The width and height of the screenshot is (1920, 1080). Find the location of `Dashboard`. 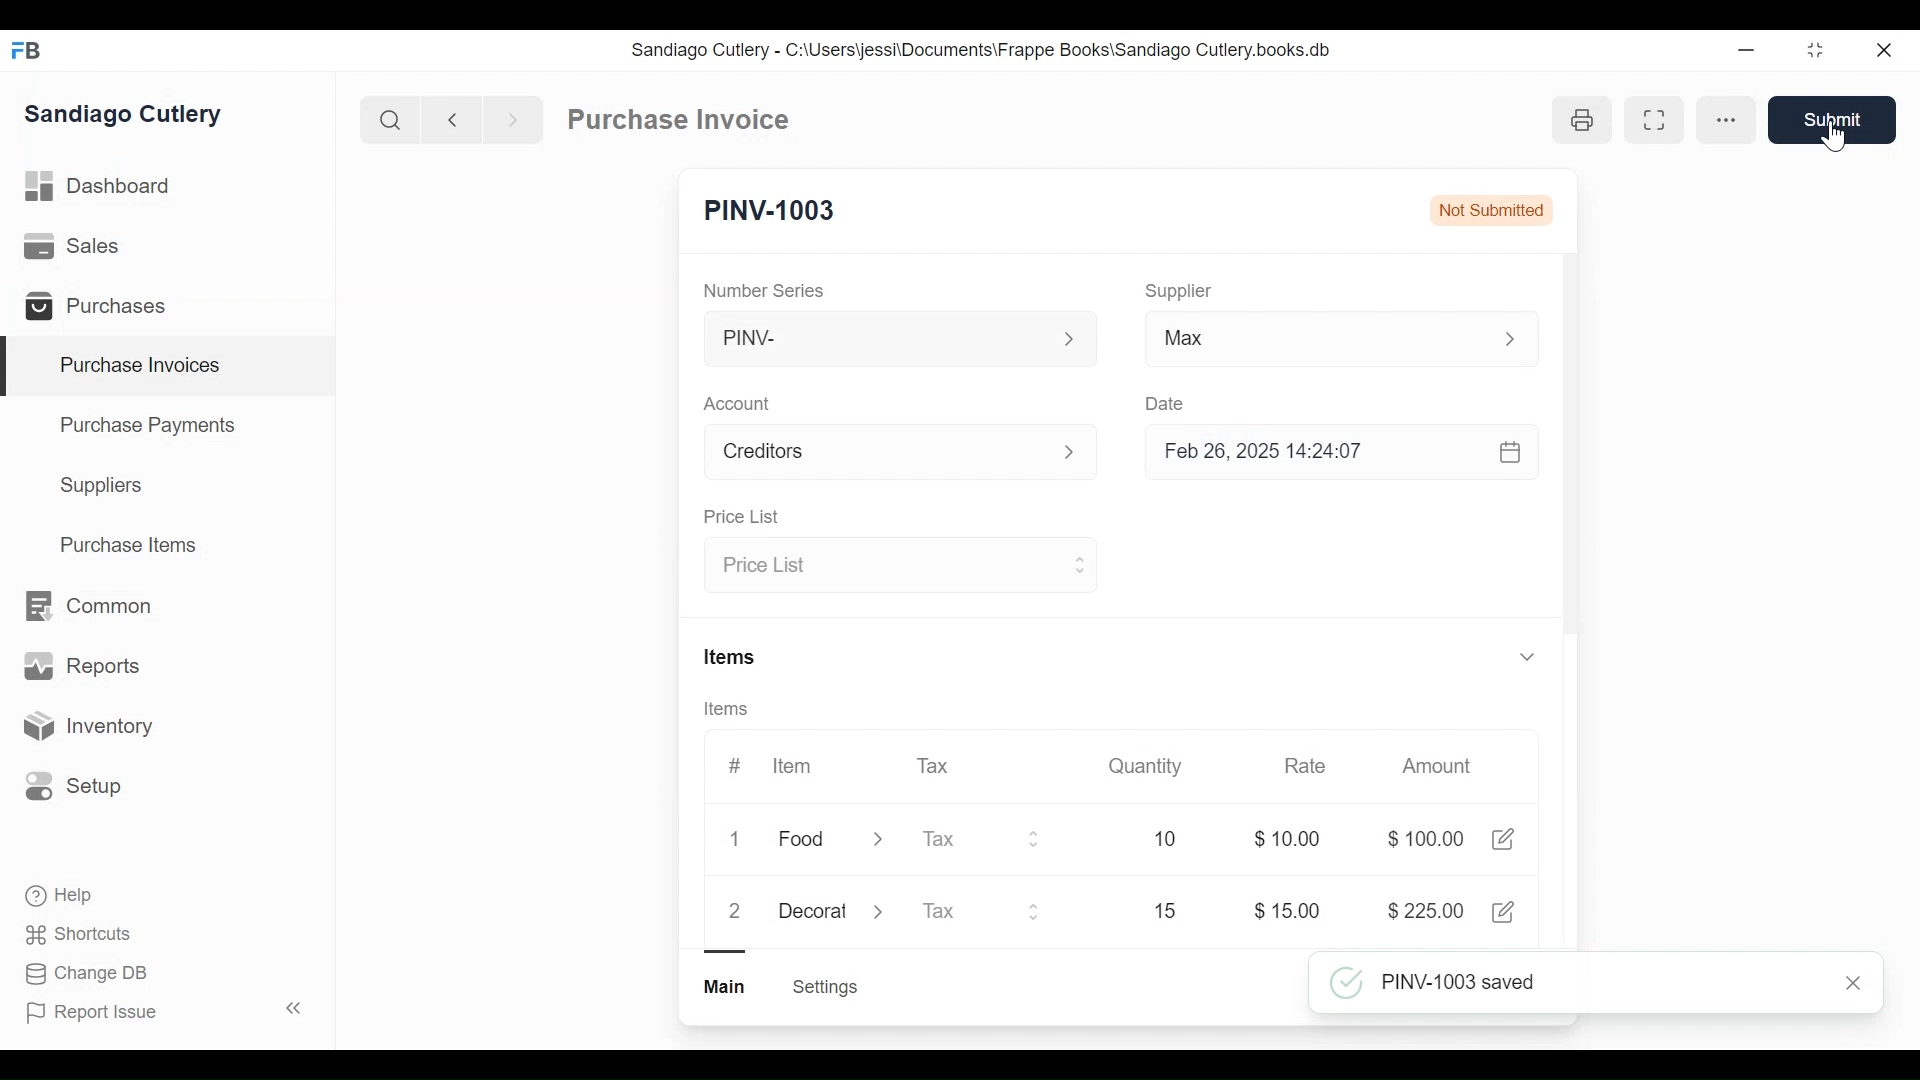

Dashboard is located at coordinates (100, 187).